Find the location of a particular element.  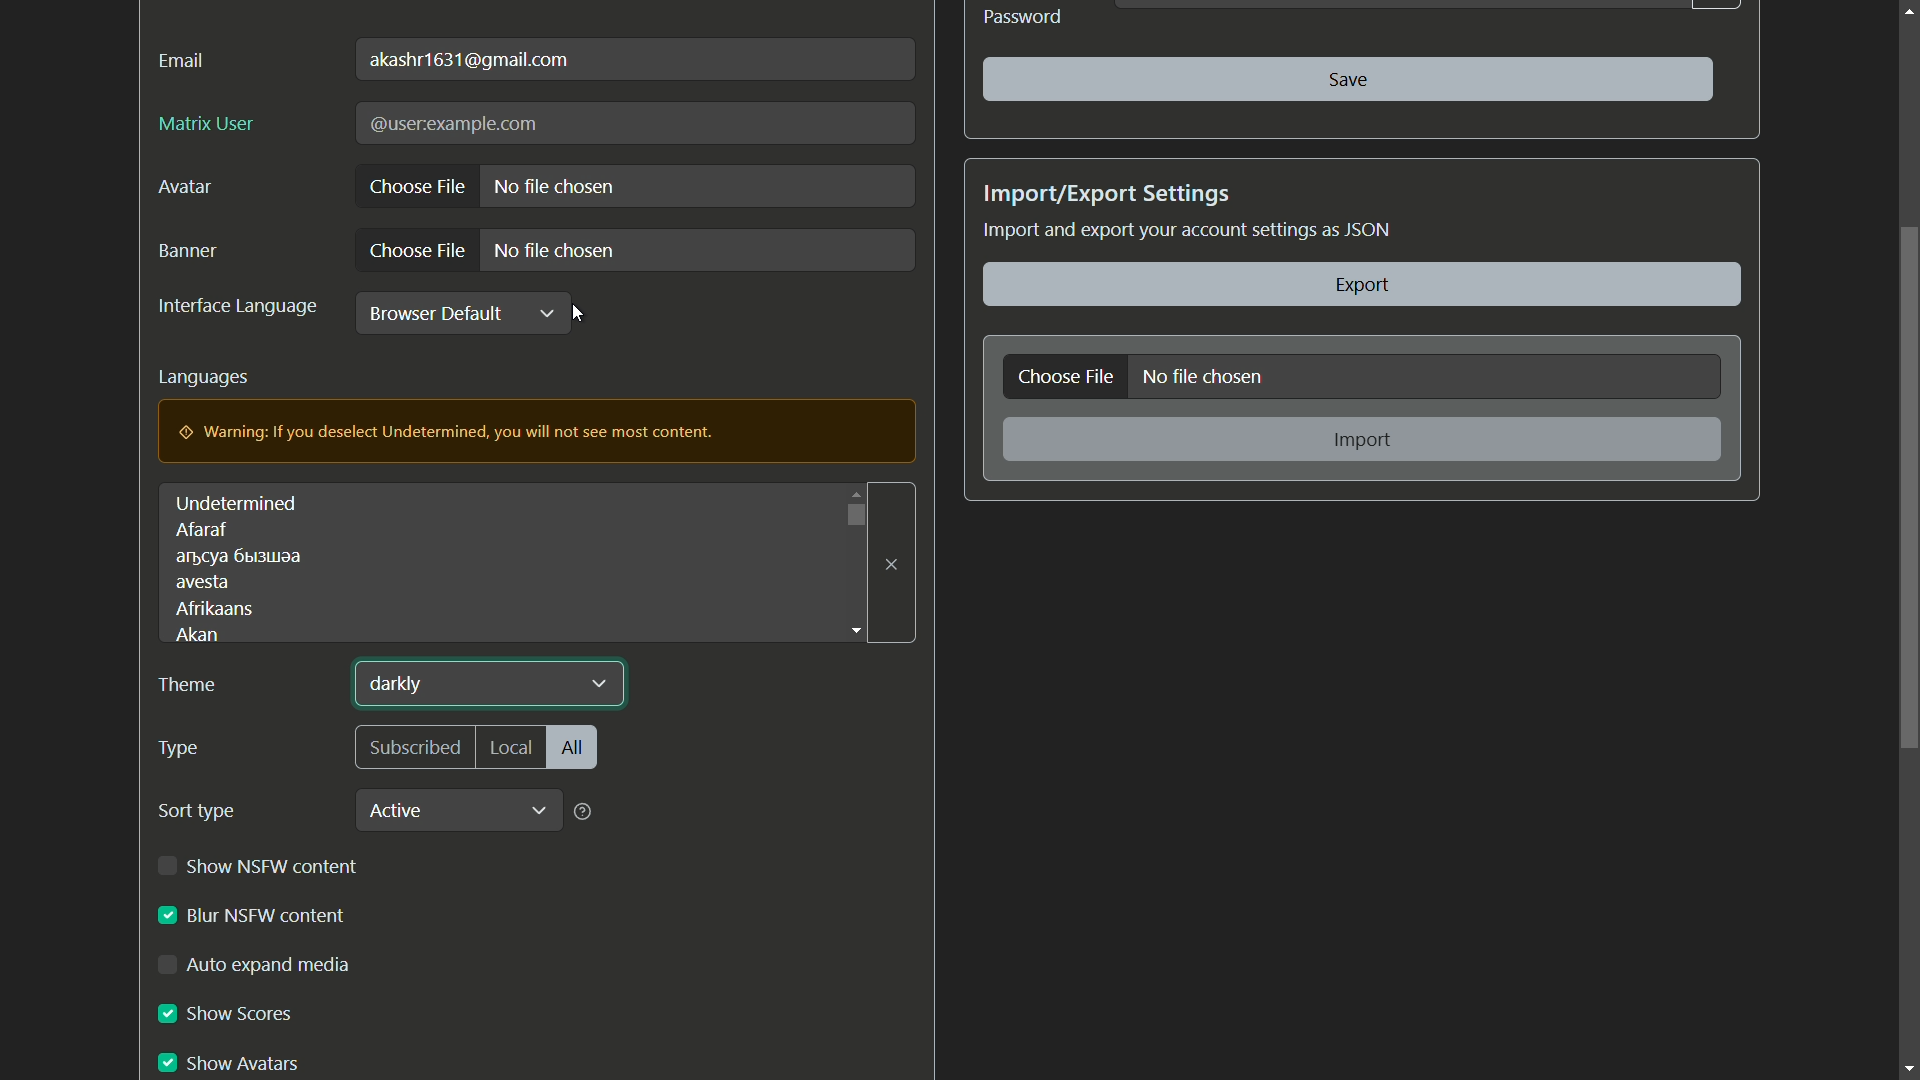

dropdown is located at coordinates (855, 515).